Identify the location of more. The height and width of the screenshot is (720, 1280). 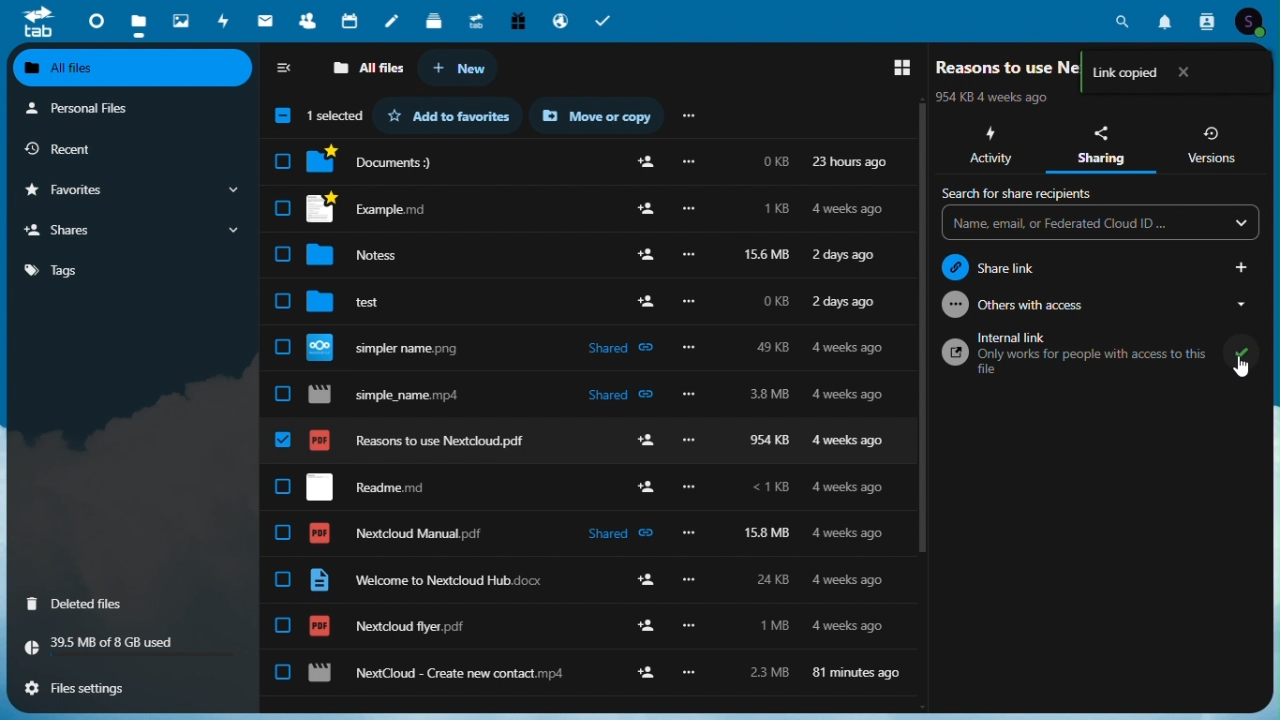
(695, 115).